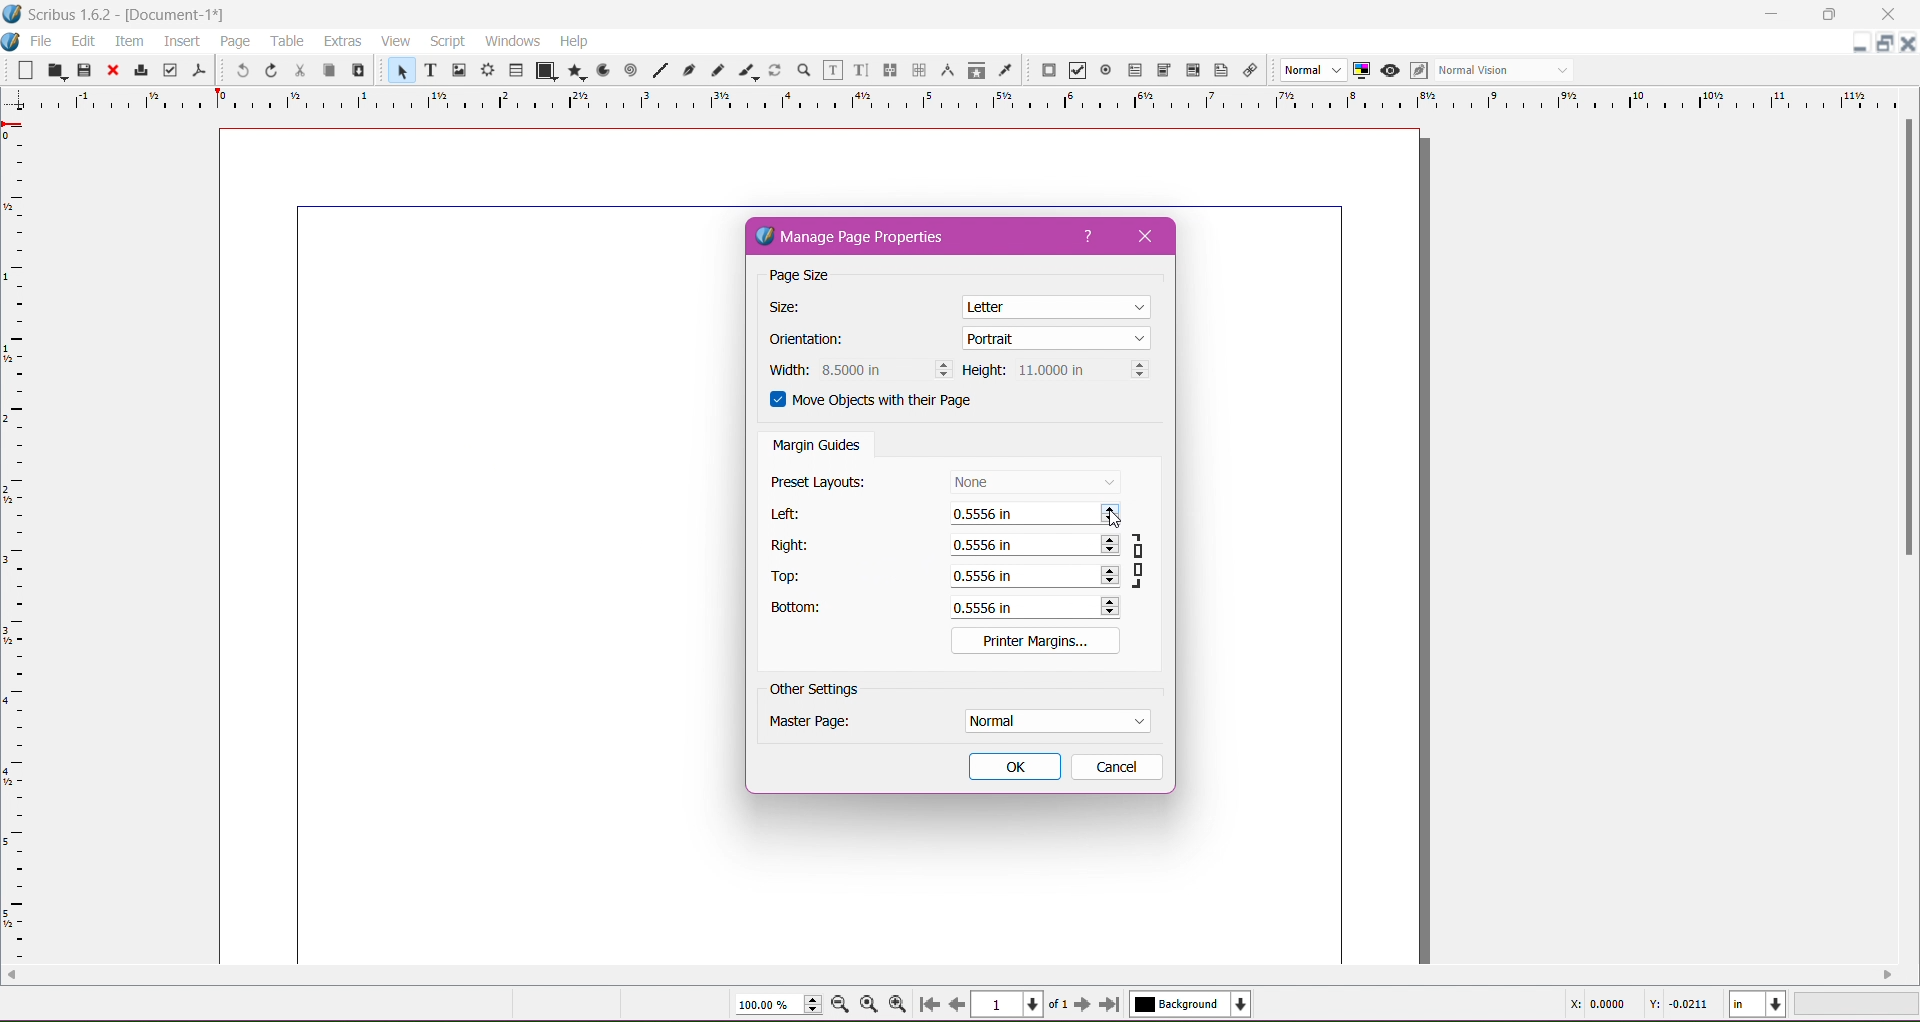  I want to click on Horizontal Scroll Bar, so click(950, 975).